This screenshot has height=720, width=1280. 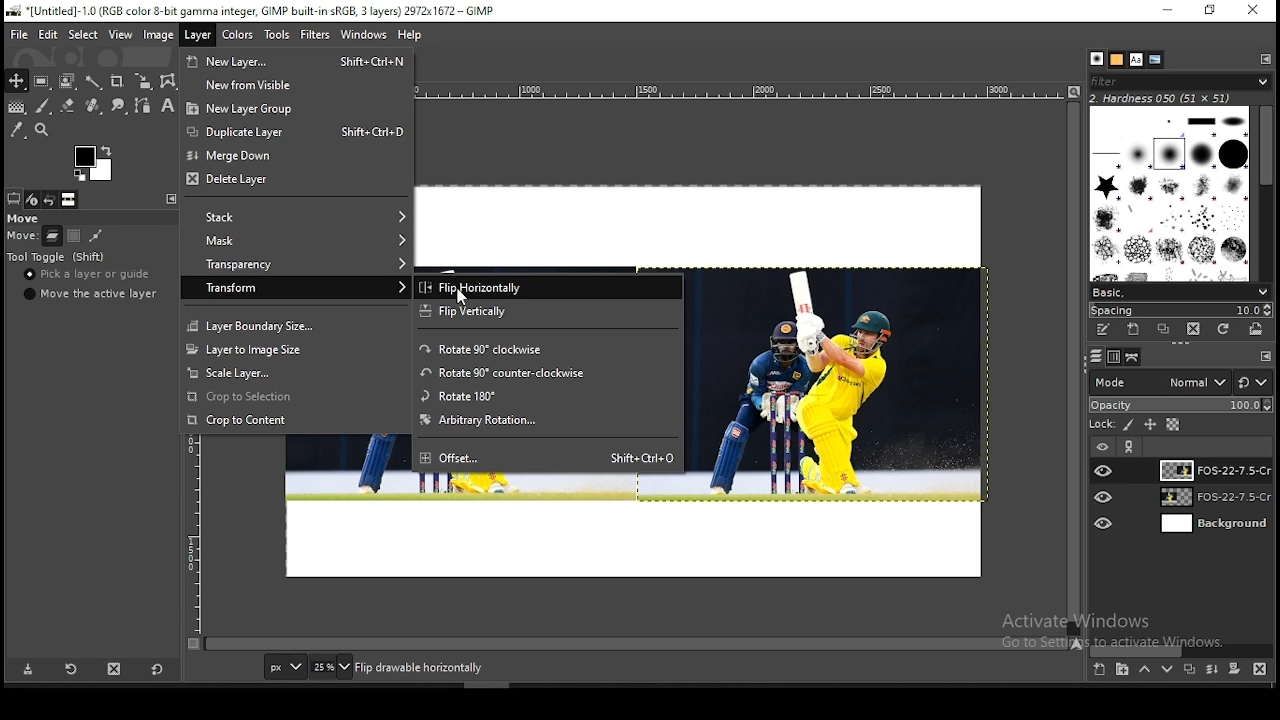 I want to click on tool, so click(x=1131, y=447).